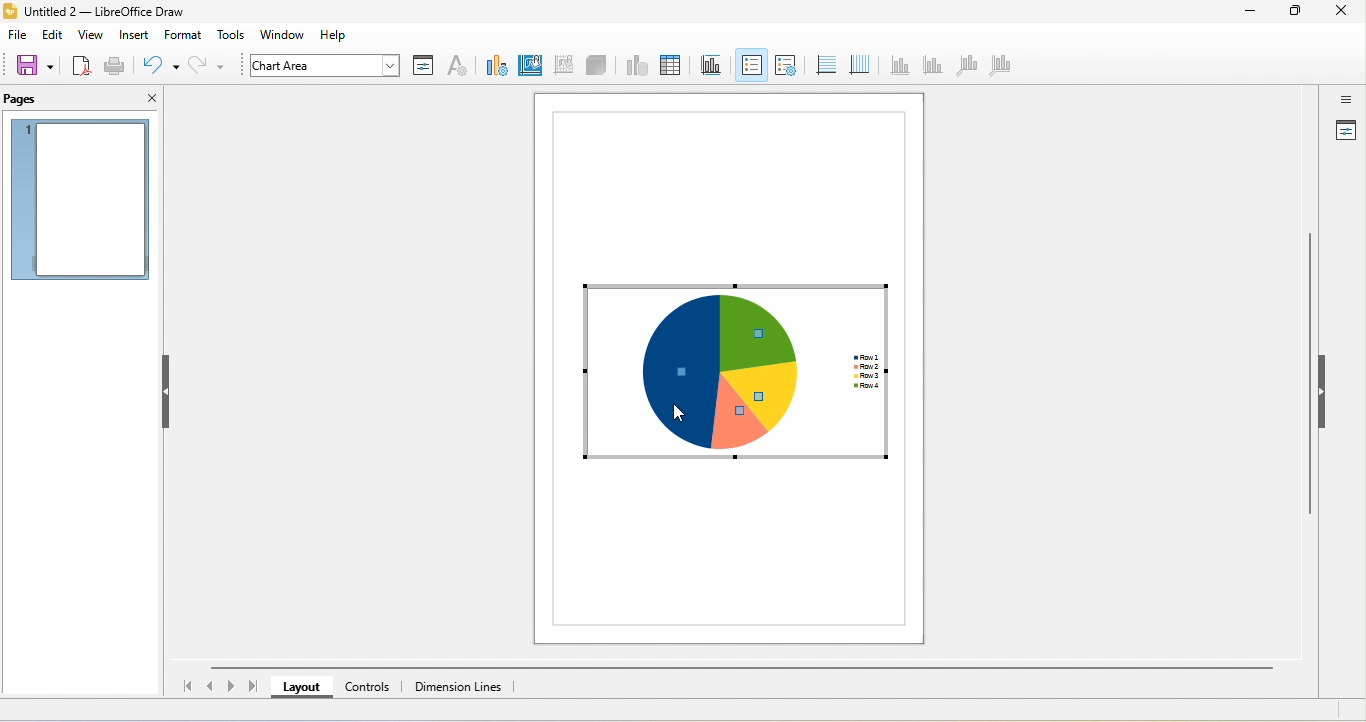  Describe the element at coordinates (9, 11) in the screenshot. I see `libre office draw logo` at that location.